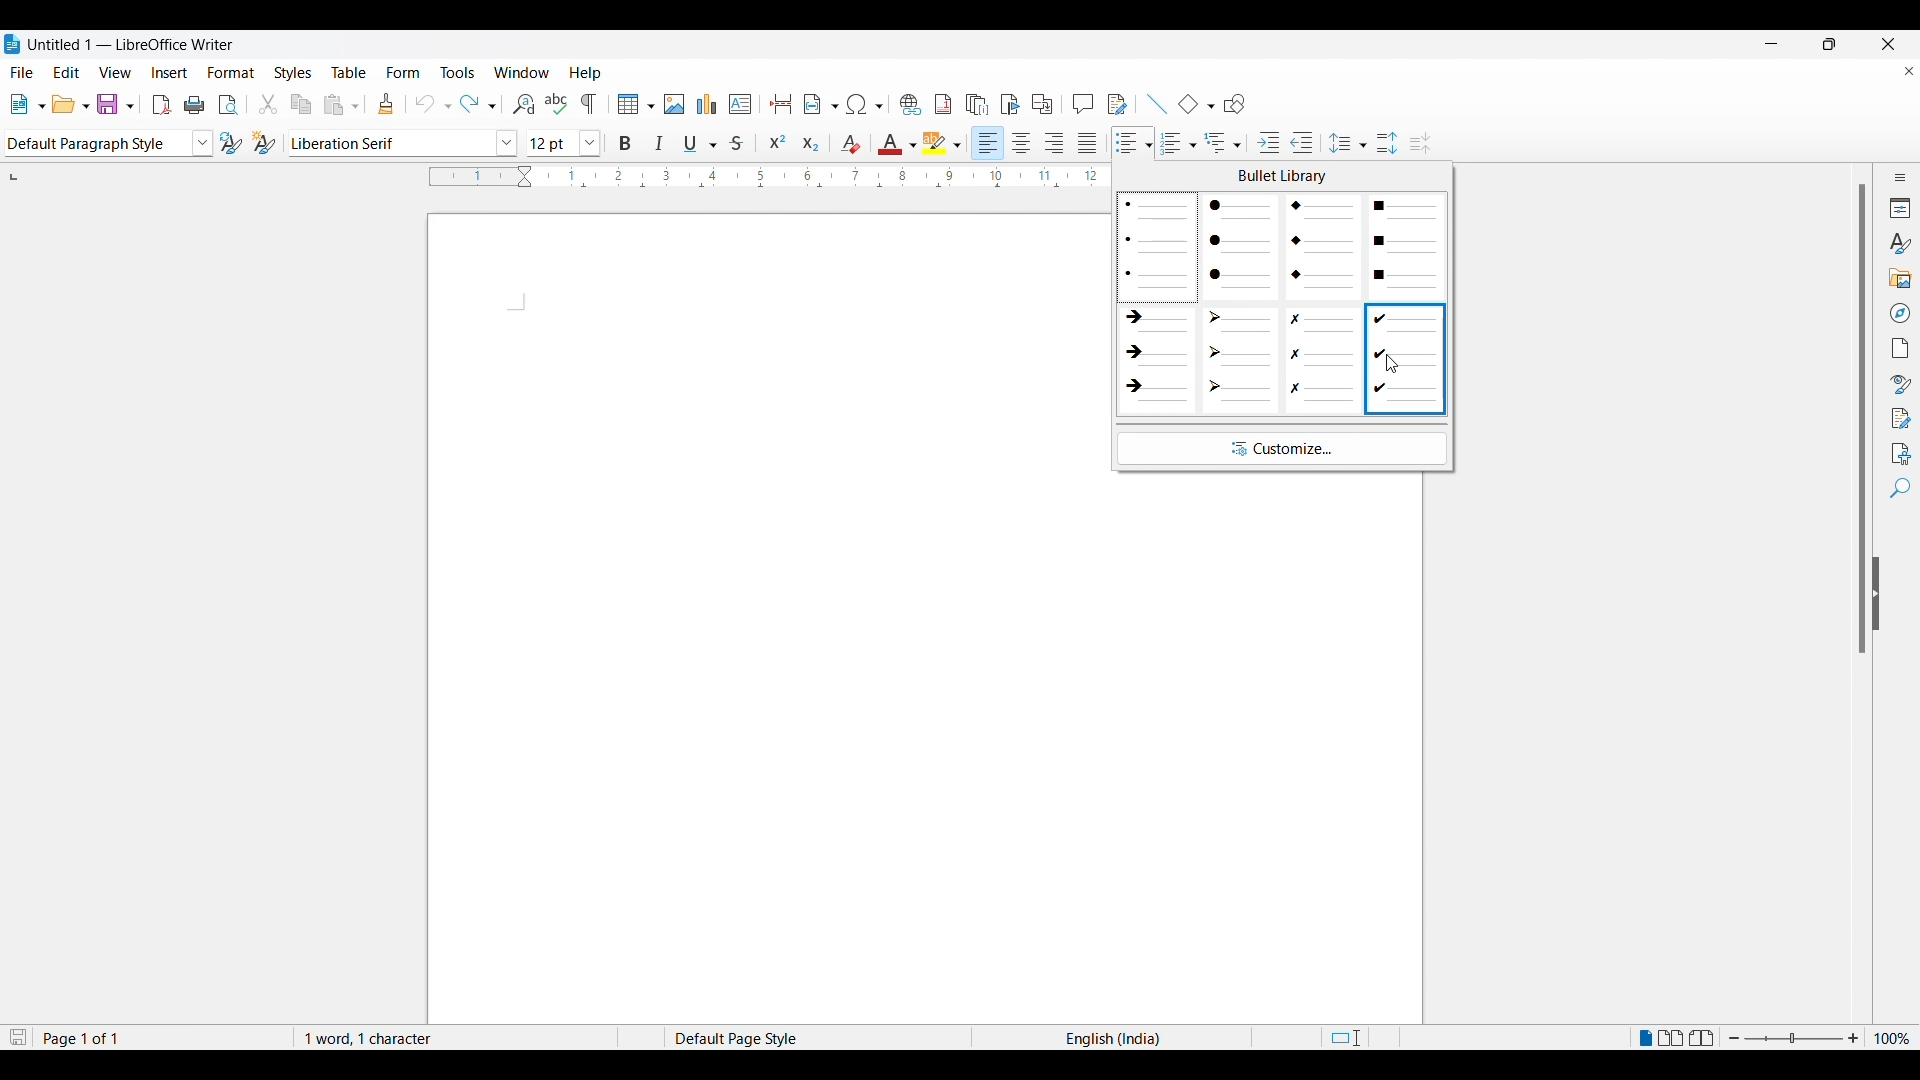  I want to click on show drawing function, so click(1237, 104).